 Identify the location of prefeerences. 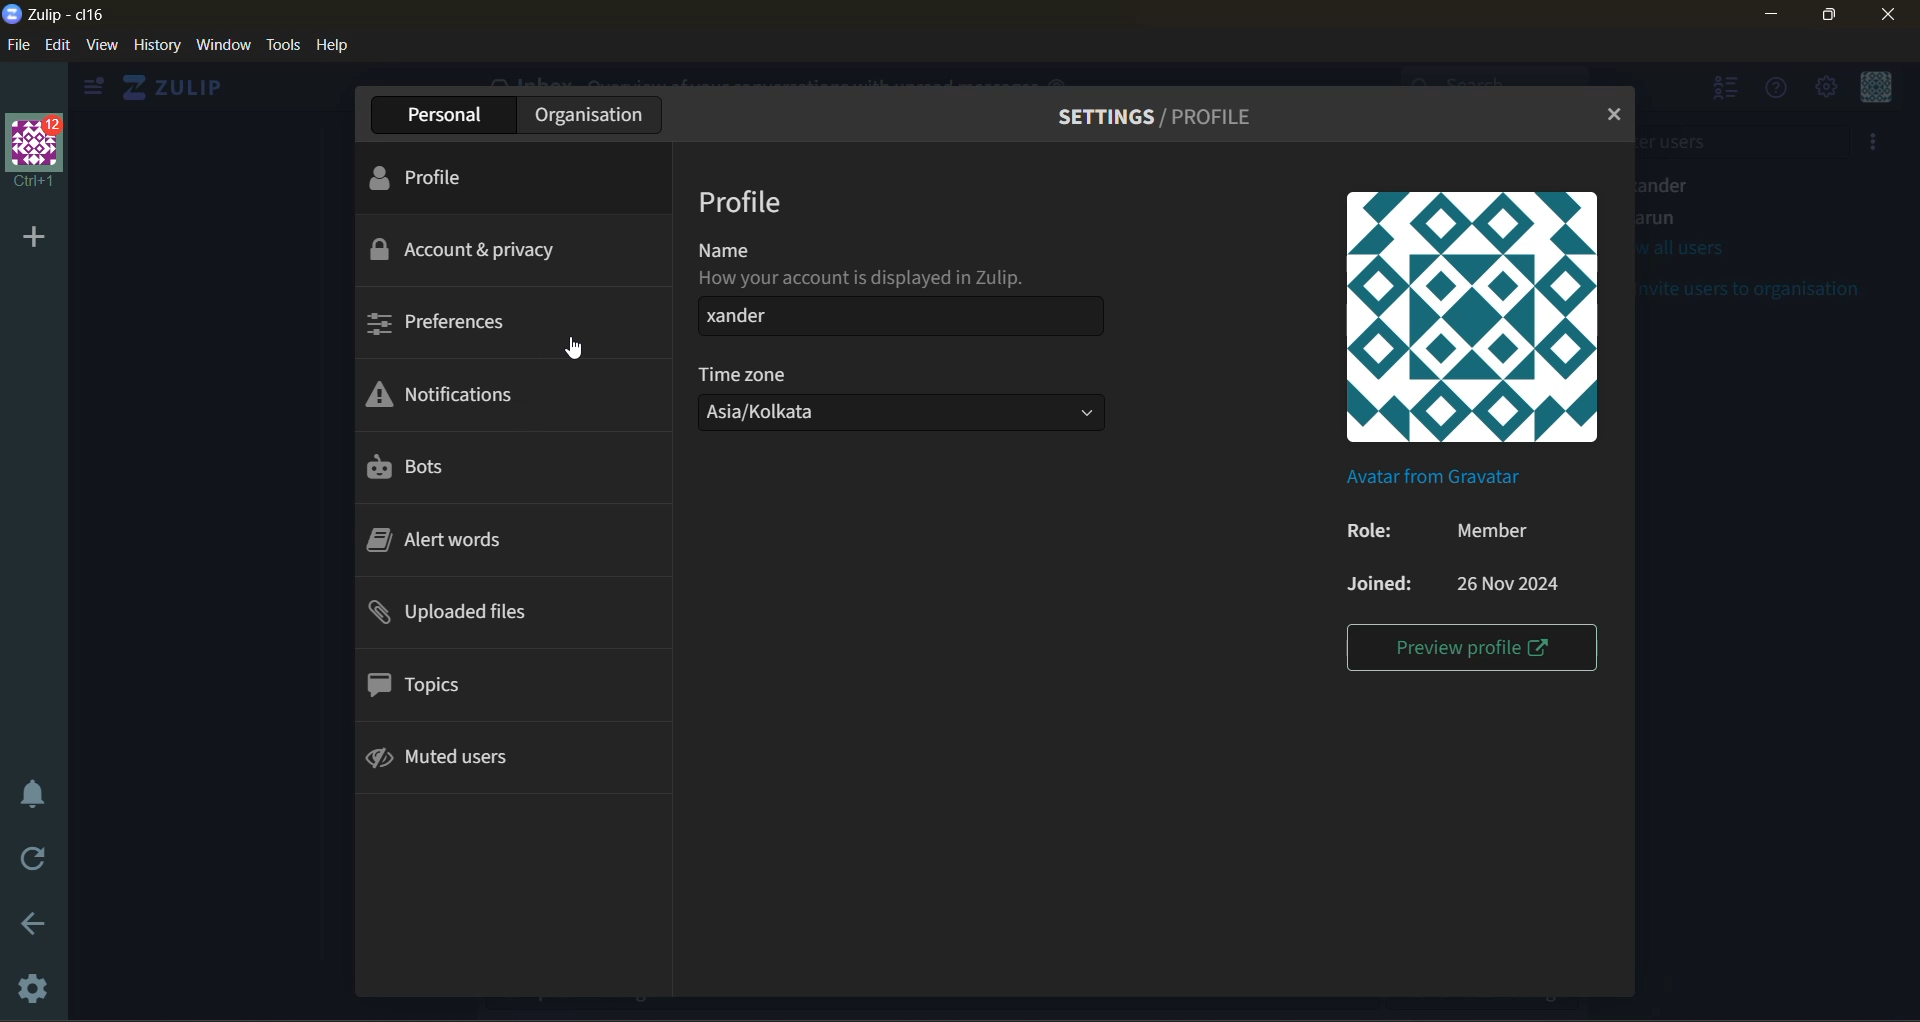
(450, 328).